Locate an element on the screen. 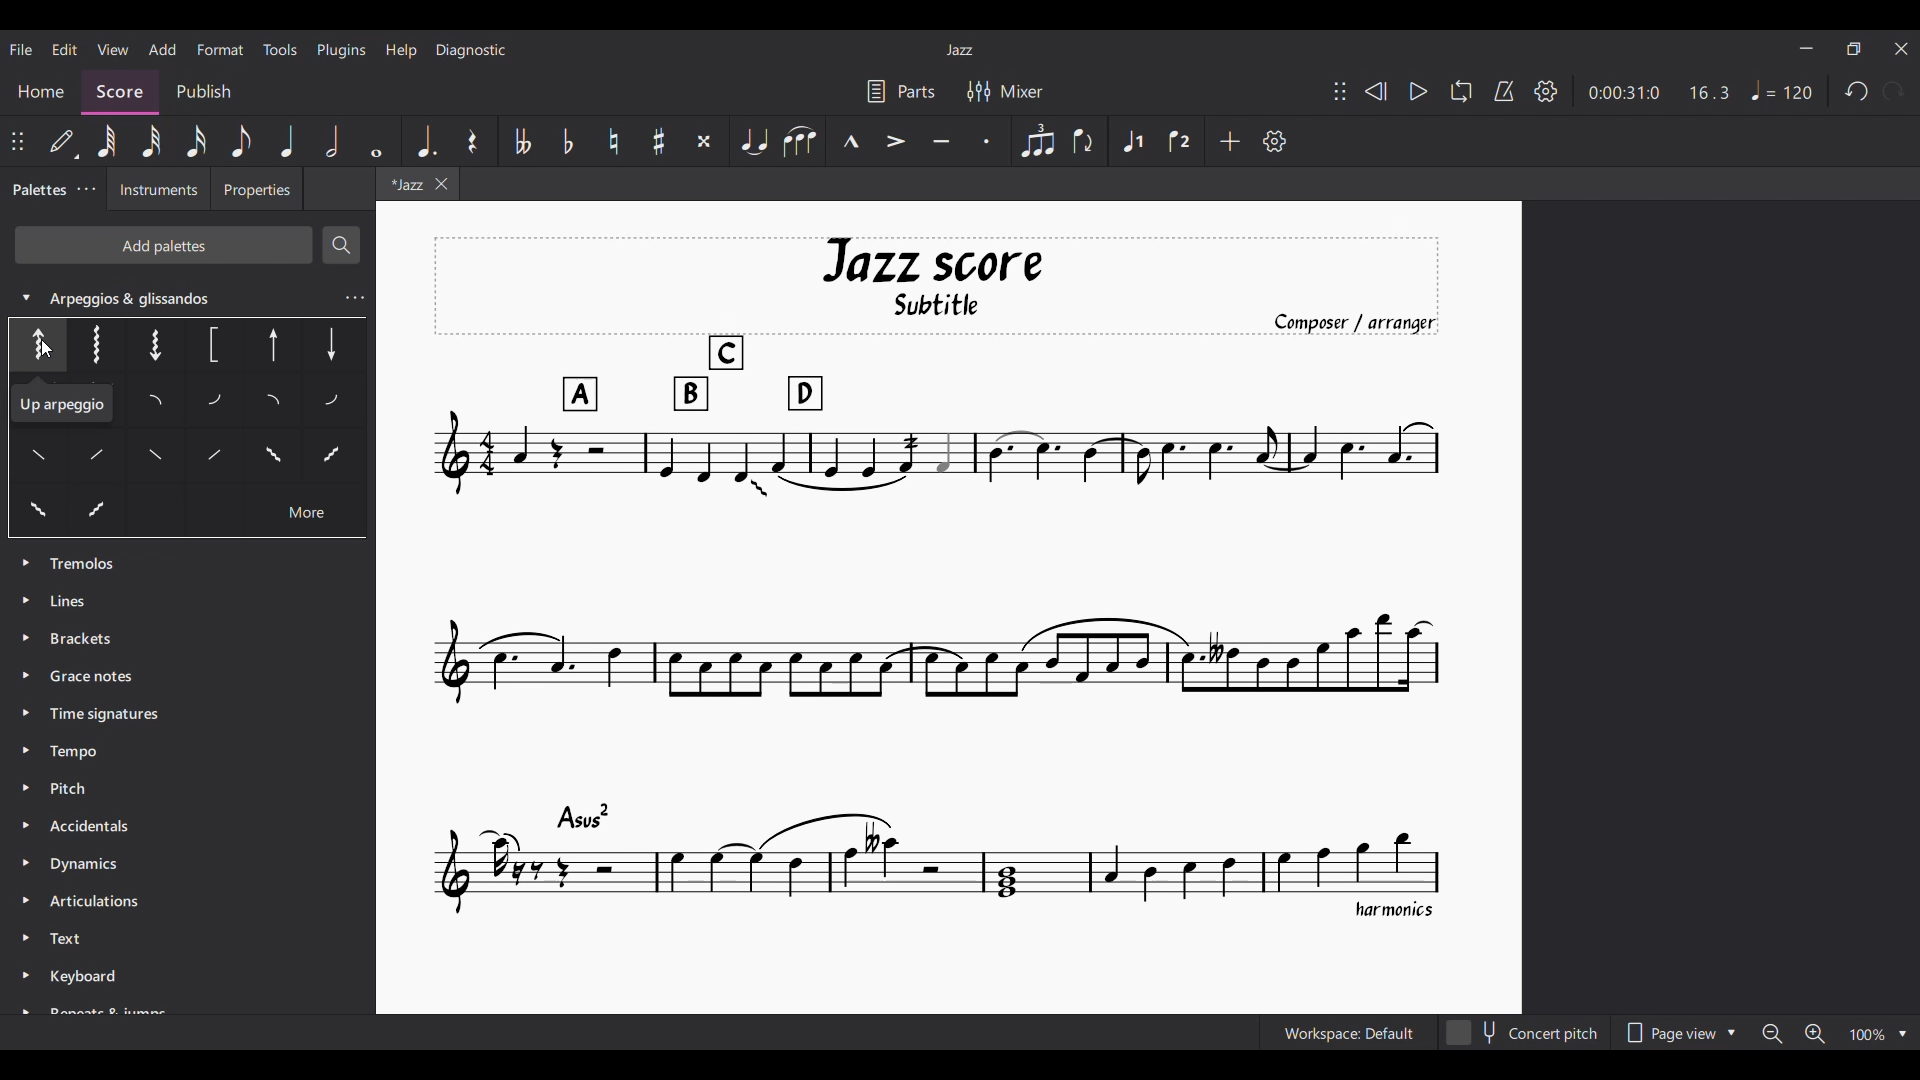 The height and width of the screenshot is (1080, 1920). Add palettes is located at coordinates (163, 245).